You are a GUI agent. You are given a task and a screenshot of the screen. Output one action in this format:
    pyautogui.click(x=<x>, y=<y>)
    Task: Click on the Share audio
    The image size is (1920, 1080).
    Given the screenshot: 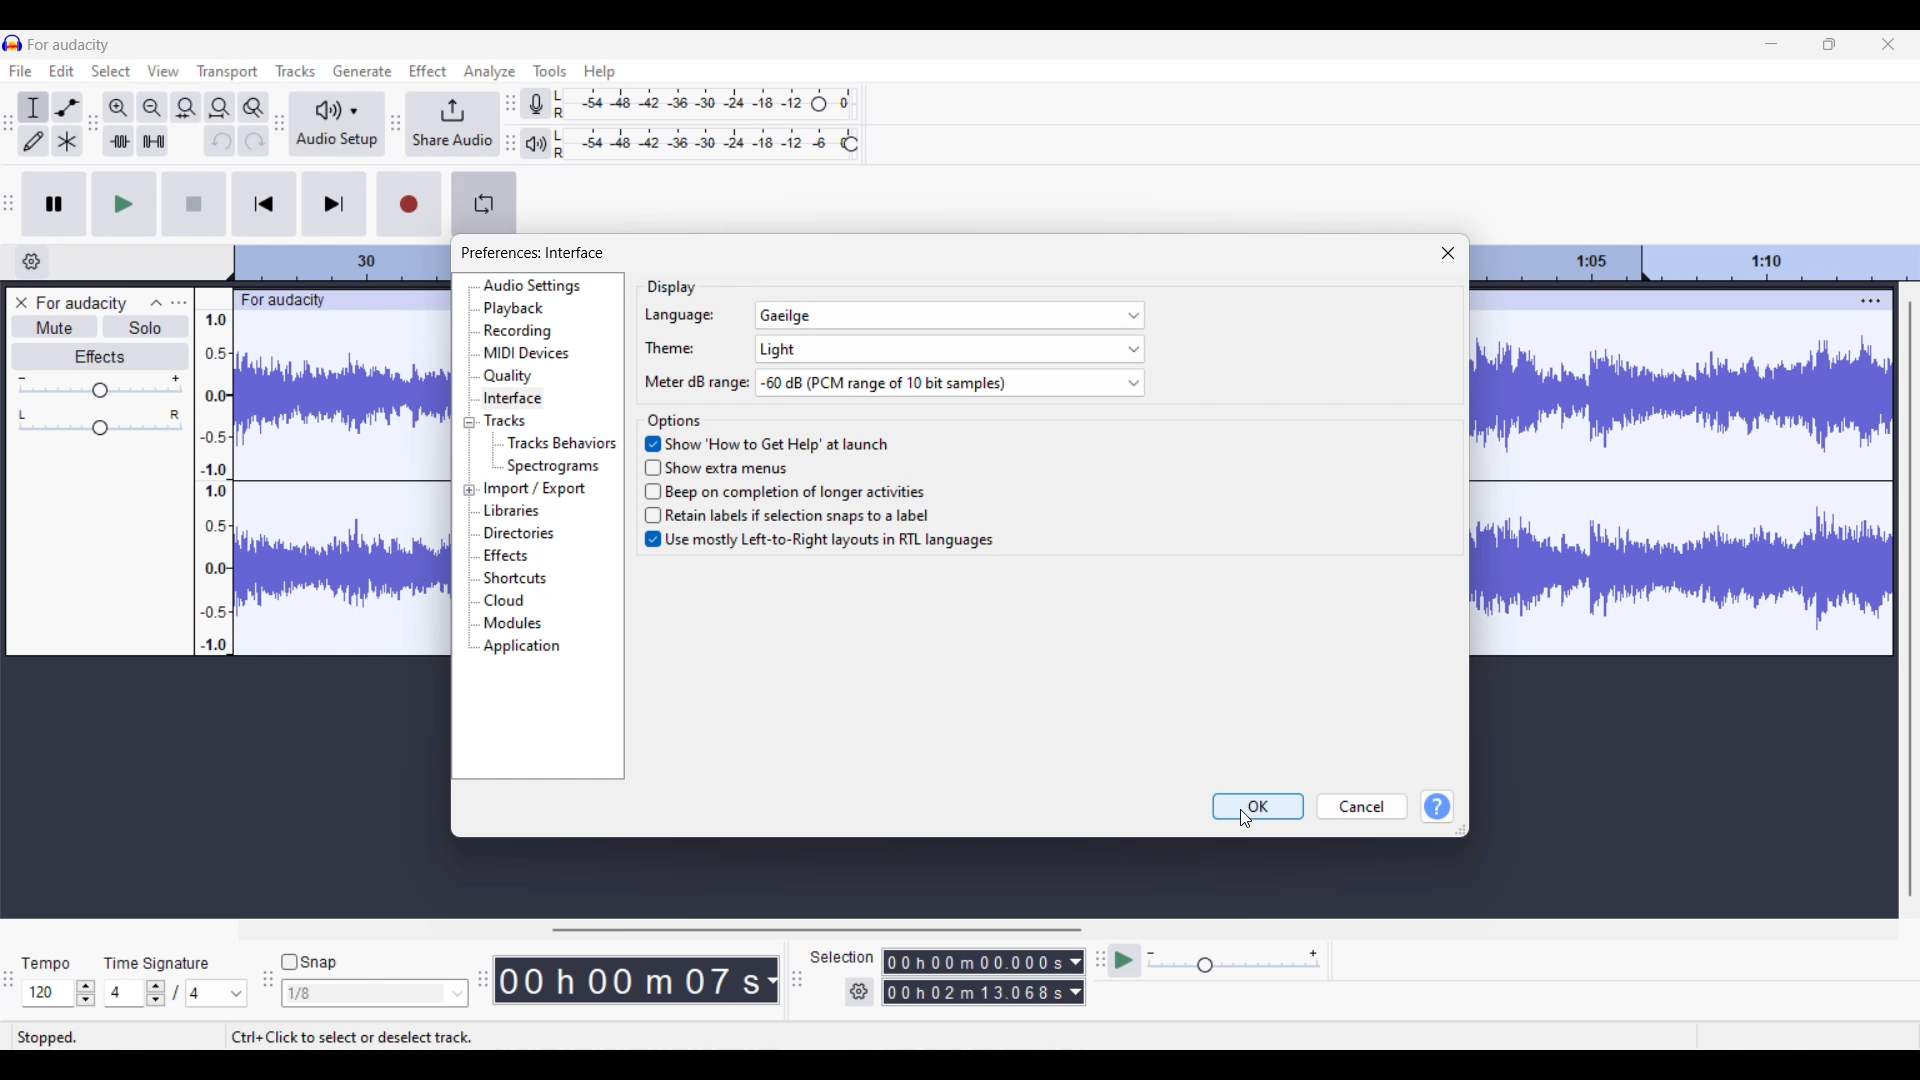 What is the action you would take?
    pyautogui.click(x=452, y=125)
    